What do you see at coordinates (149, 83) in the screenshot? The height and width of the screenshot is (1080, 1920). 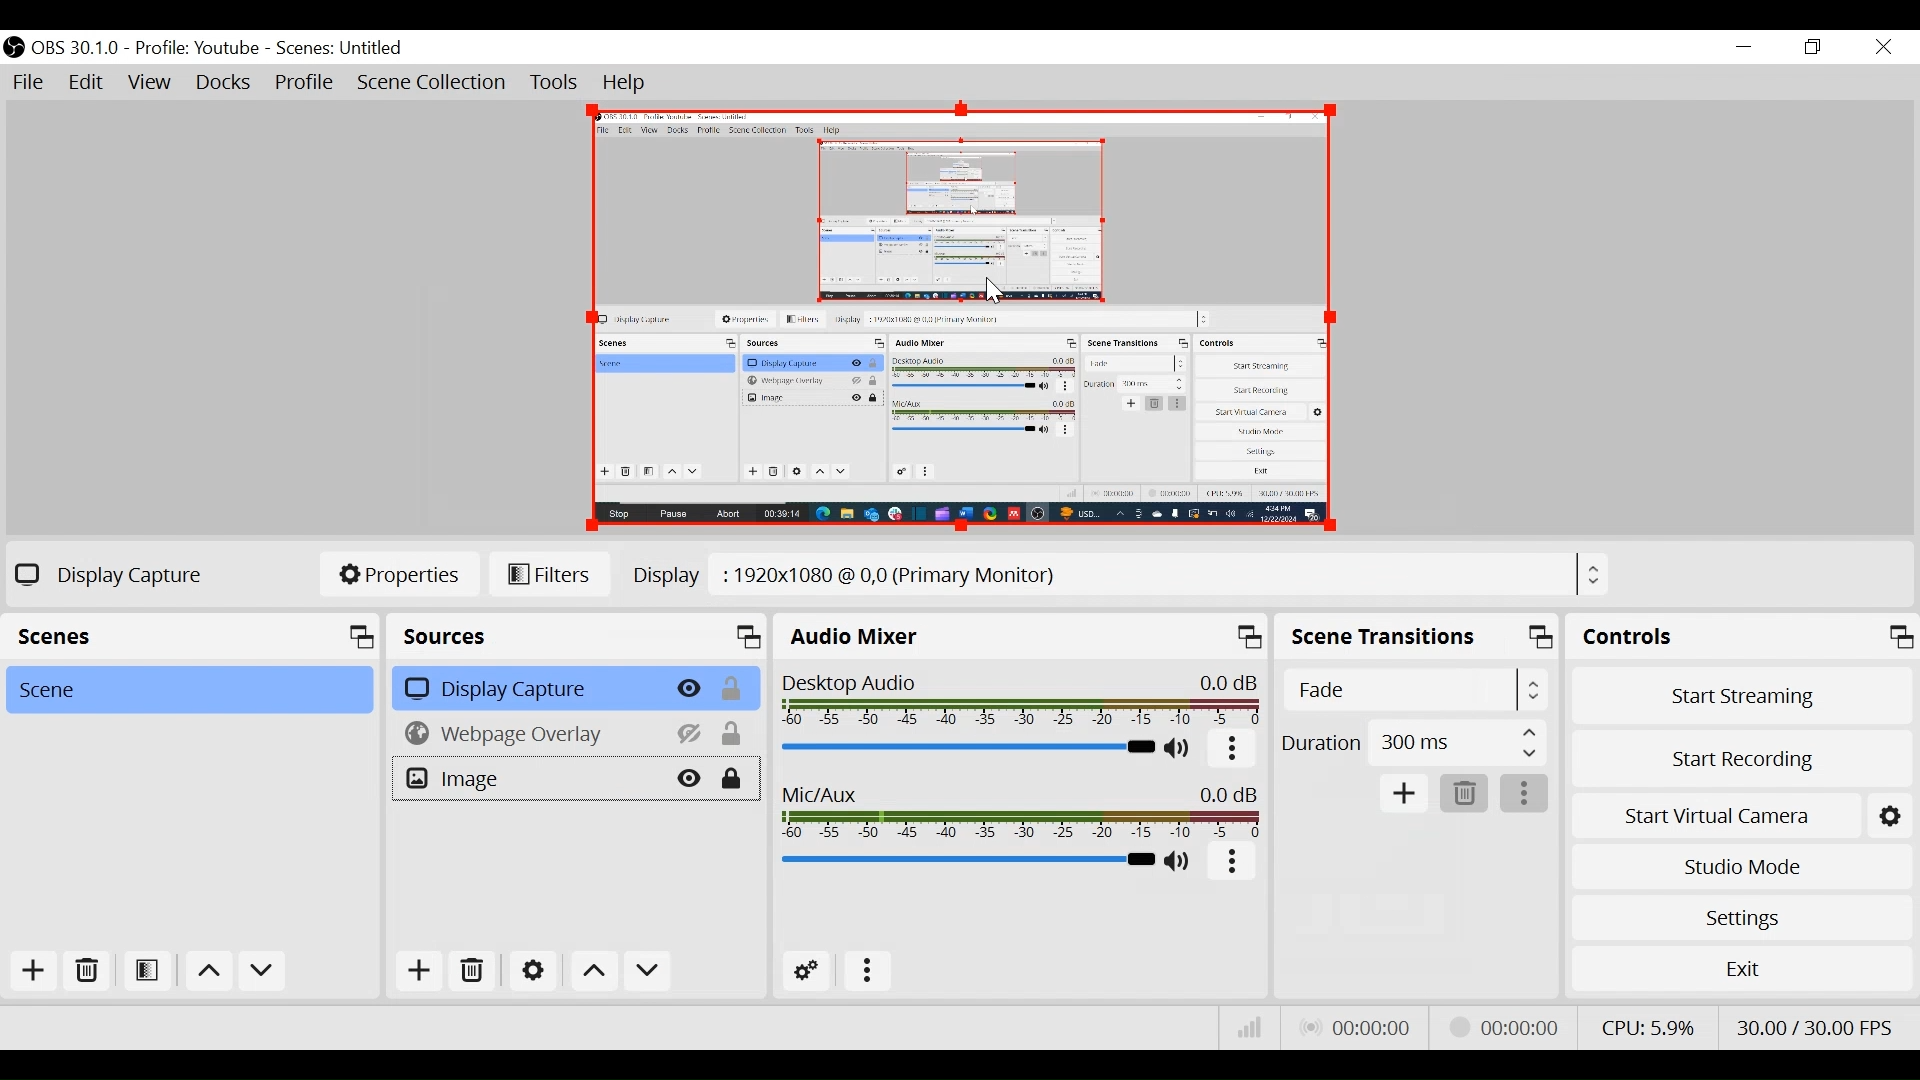 I see `View` at bounding box center [149, 83].